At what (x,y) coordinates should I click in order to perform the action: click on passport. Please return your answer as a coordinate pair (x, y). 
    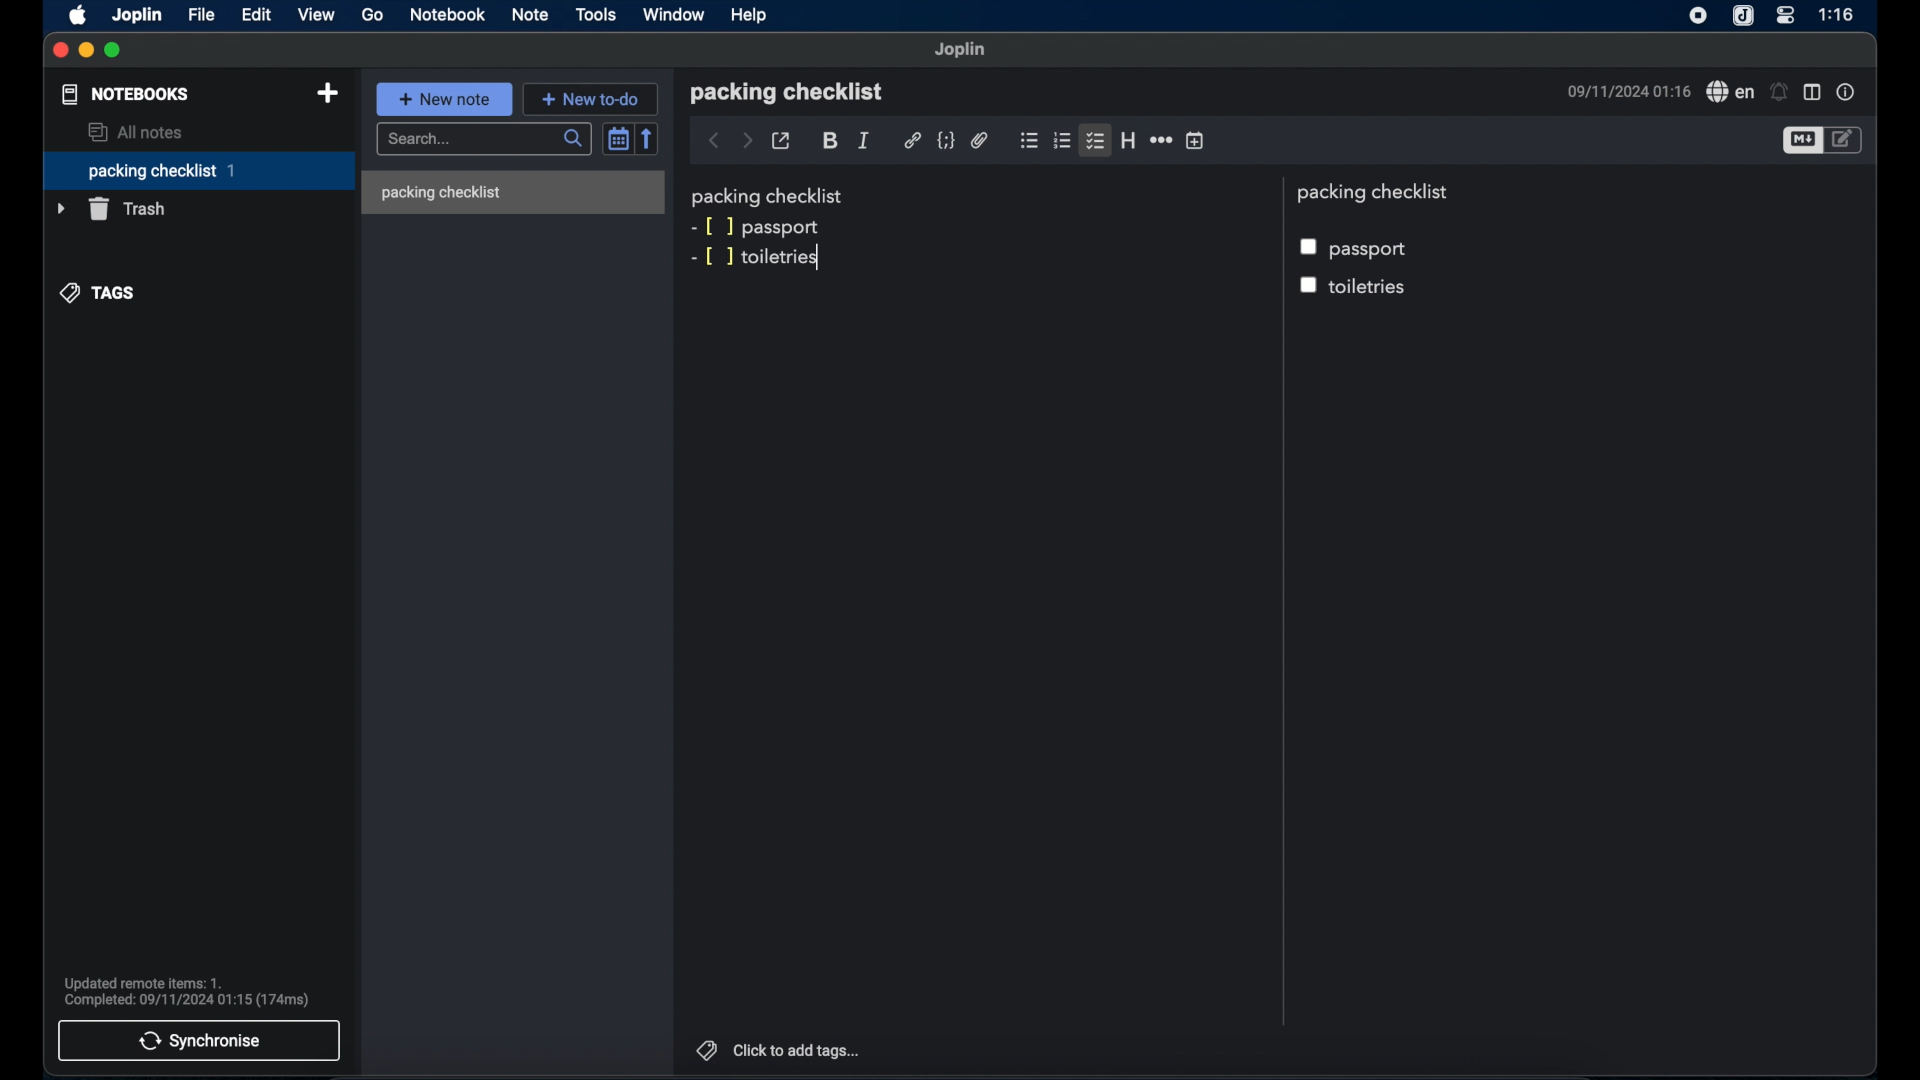
    Looking at the image, I should click on (785, 227).